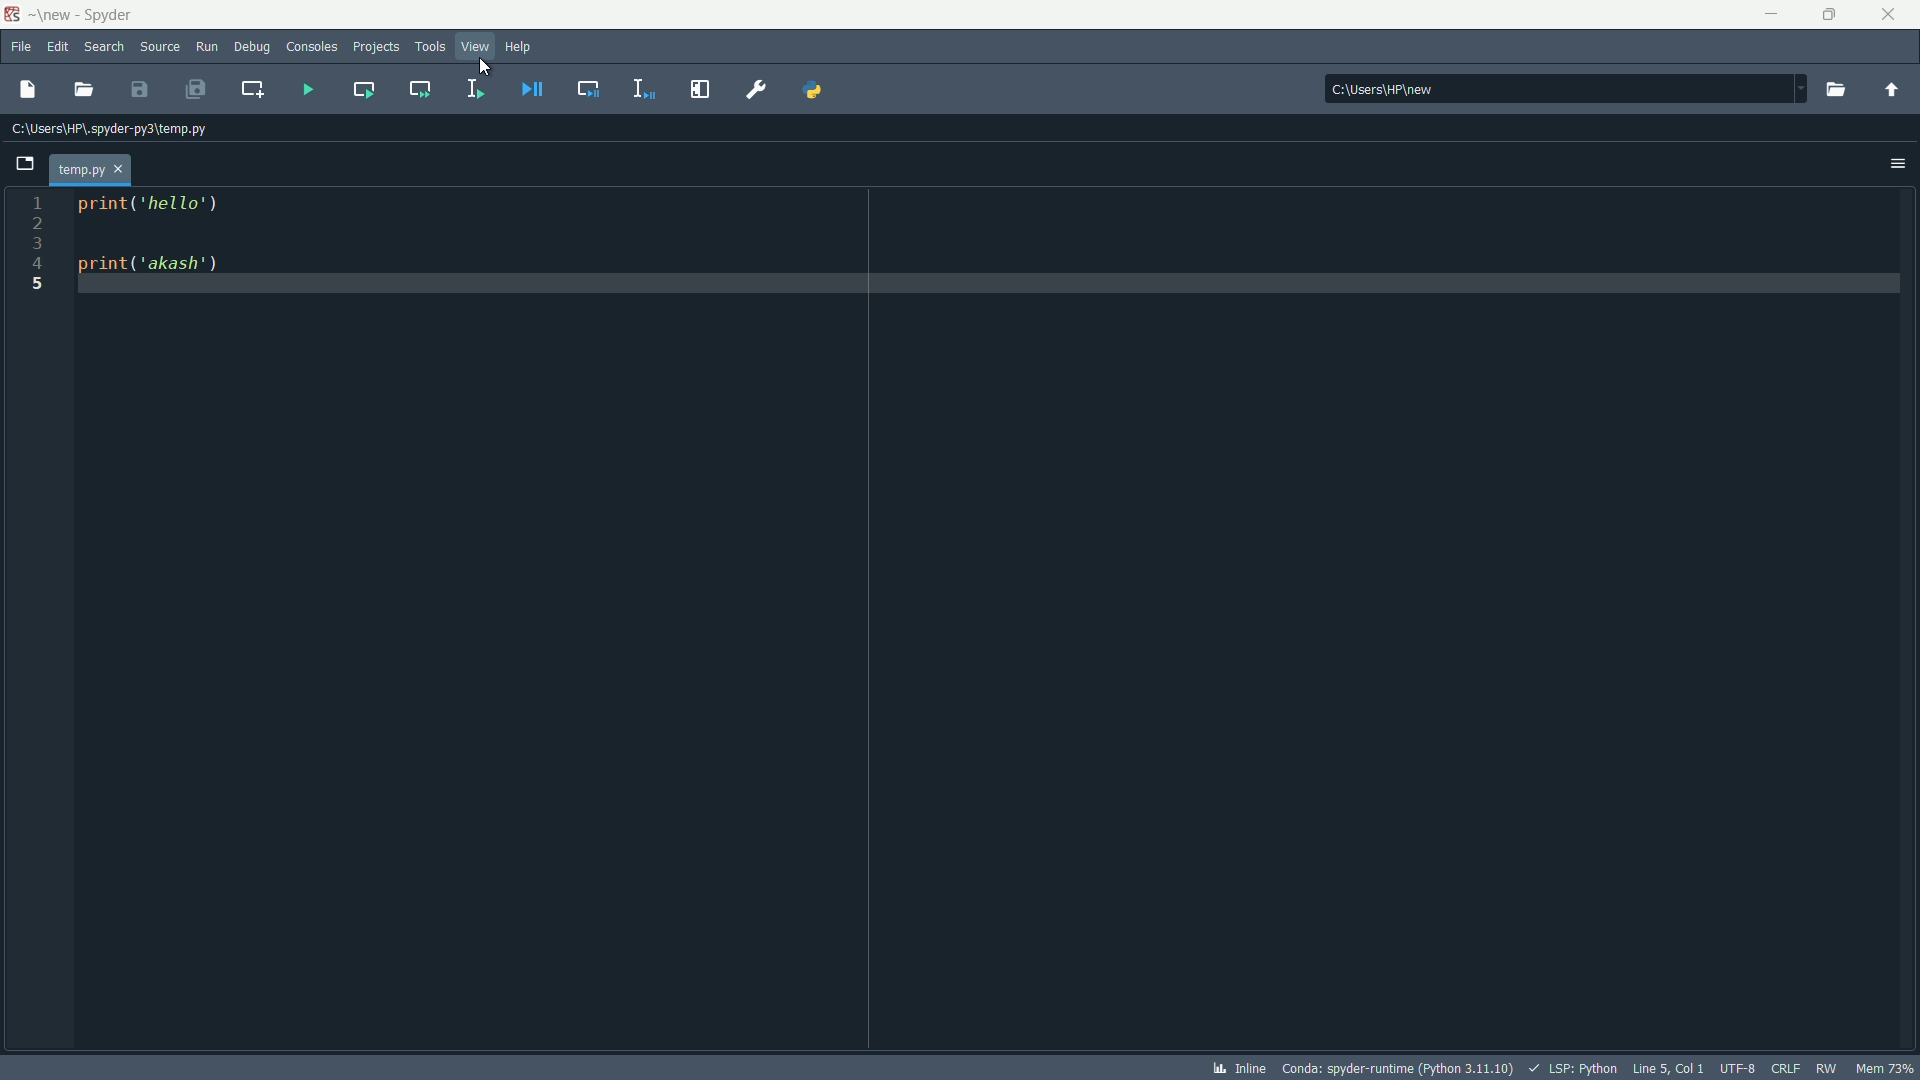 The height and width of the screenshot is (1080, 1920). Describe the element at coordinates (195, 88) in the screenshot. I see `save all files` at that location.